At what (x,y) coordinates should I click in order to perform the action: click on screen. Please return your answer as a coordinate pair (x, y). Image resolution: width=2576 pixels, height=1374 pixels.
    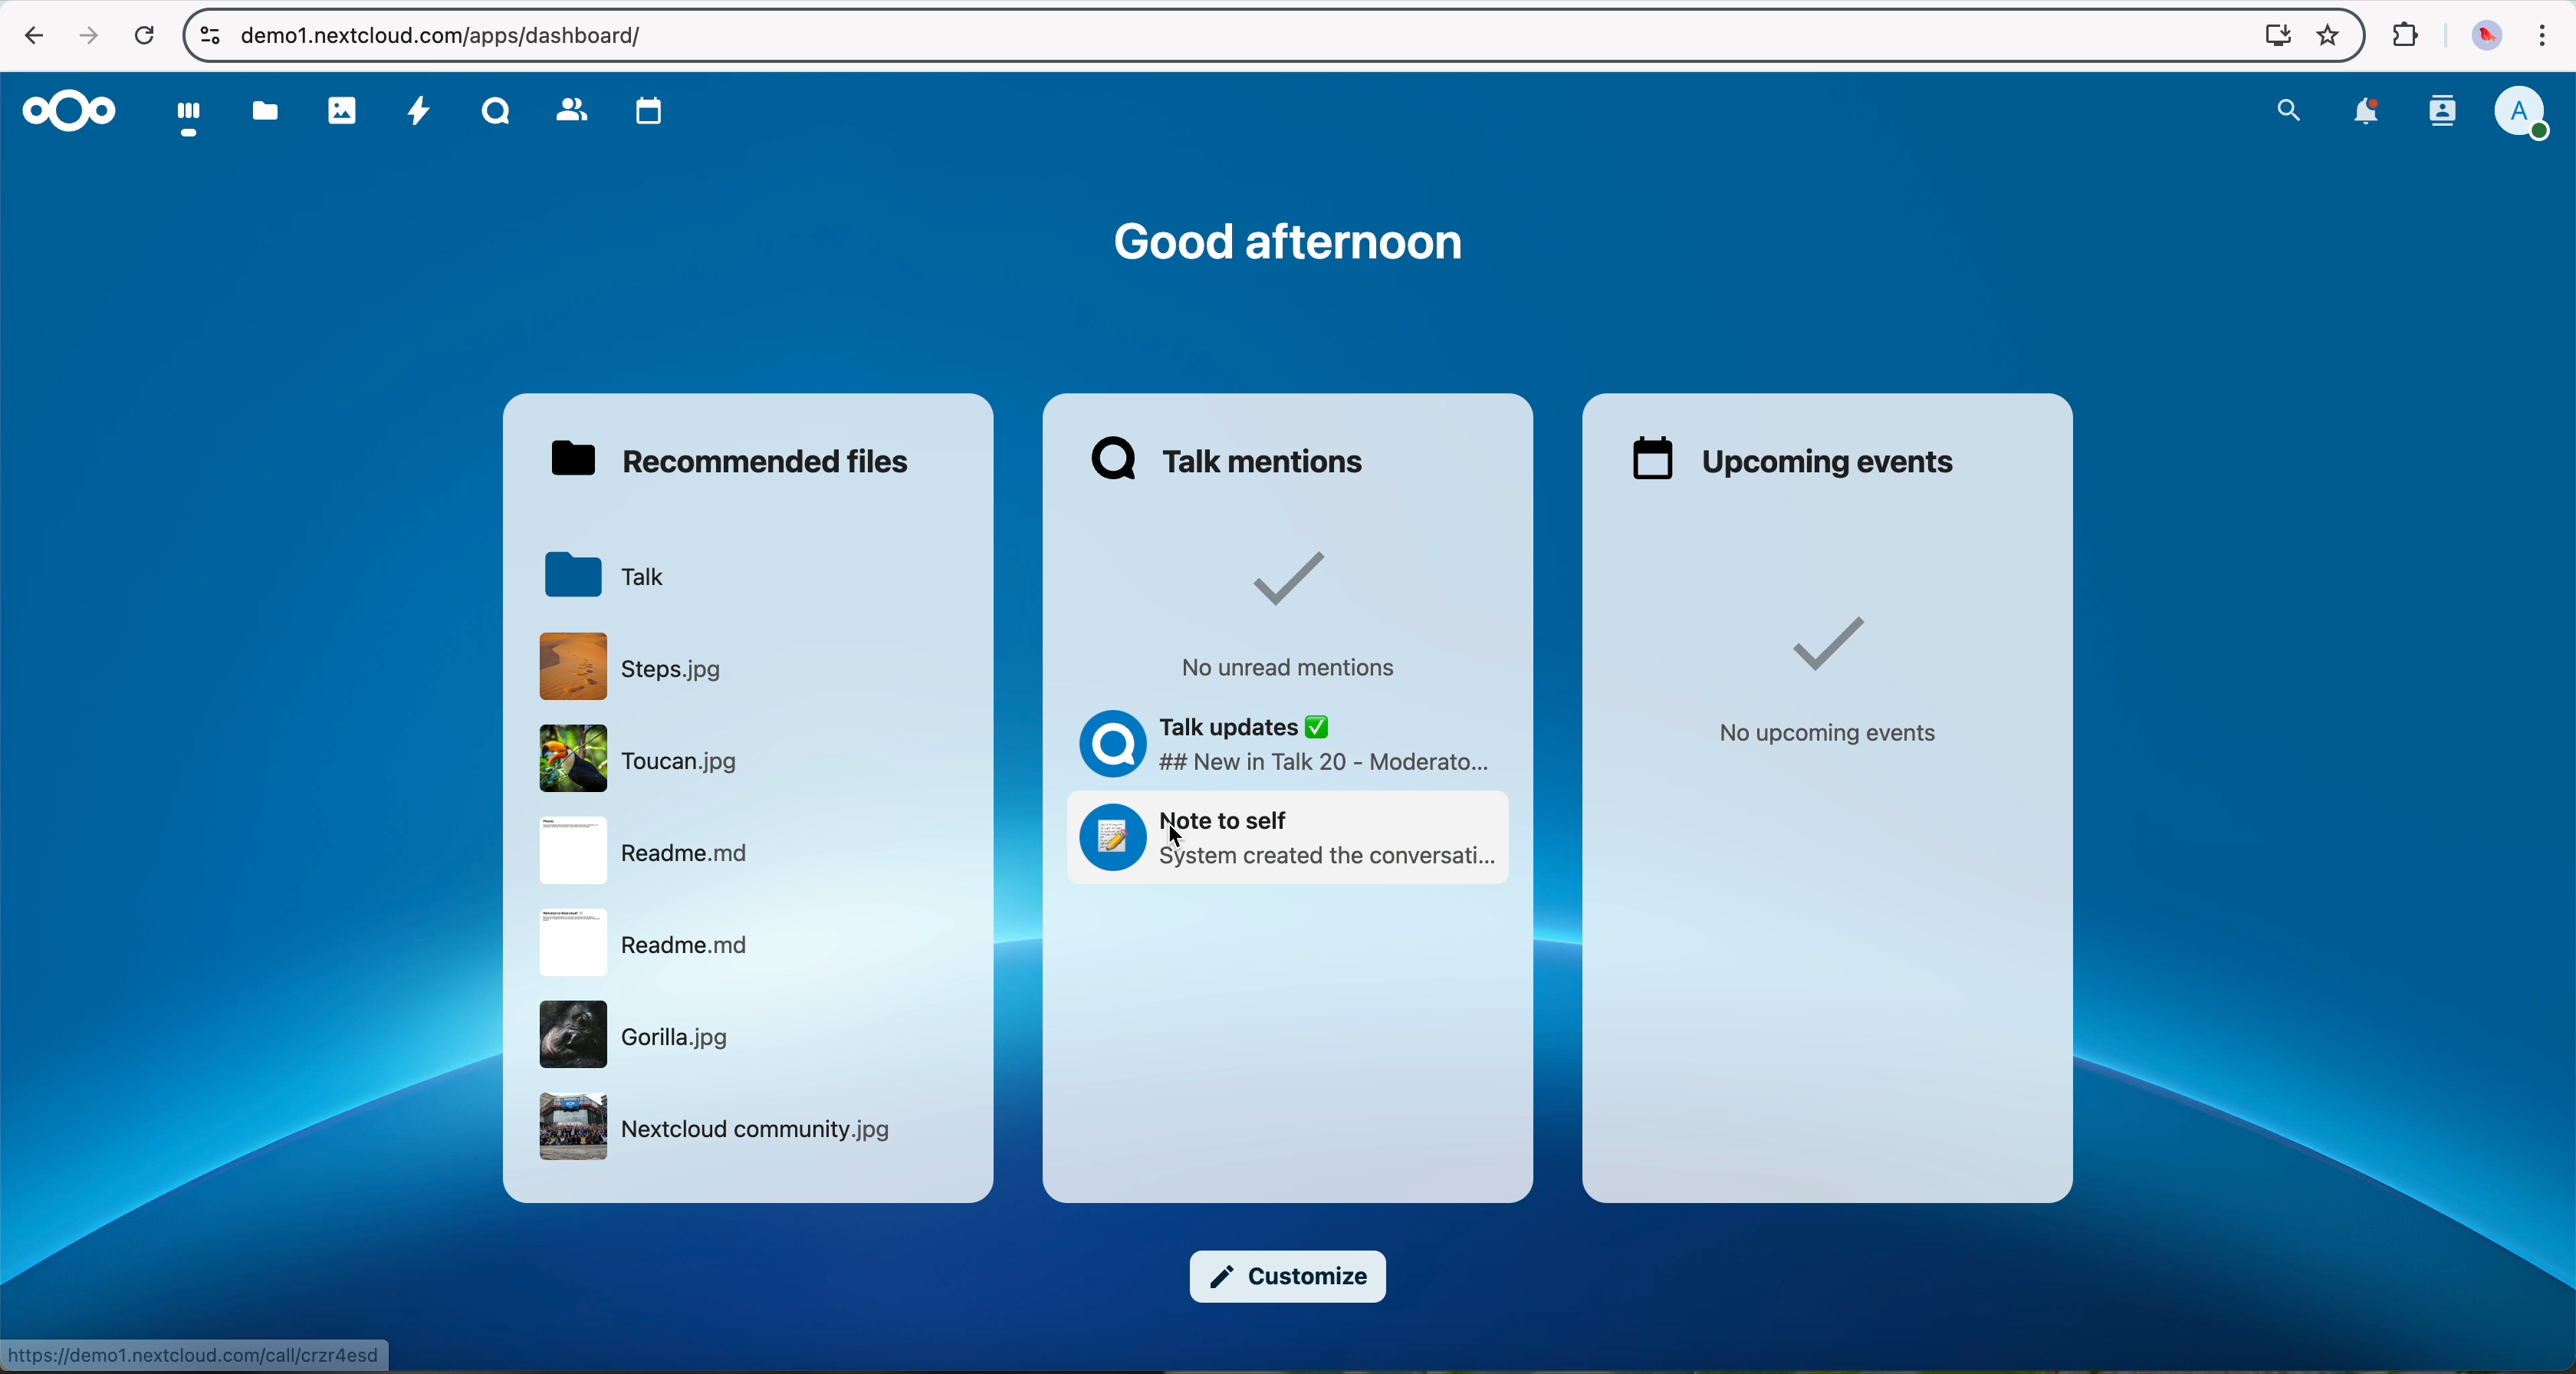
    Looking at the image, I should click on (2270, 36).